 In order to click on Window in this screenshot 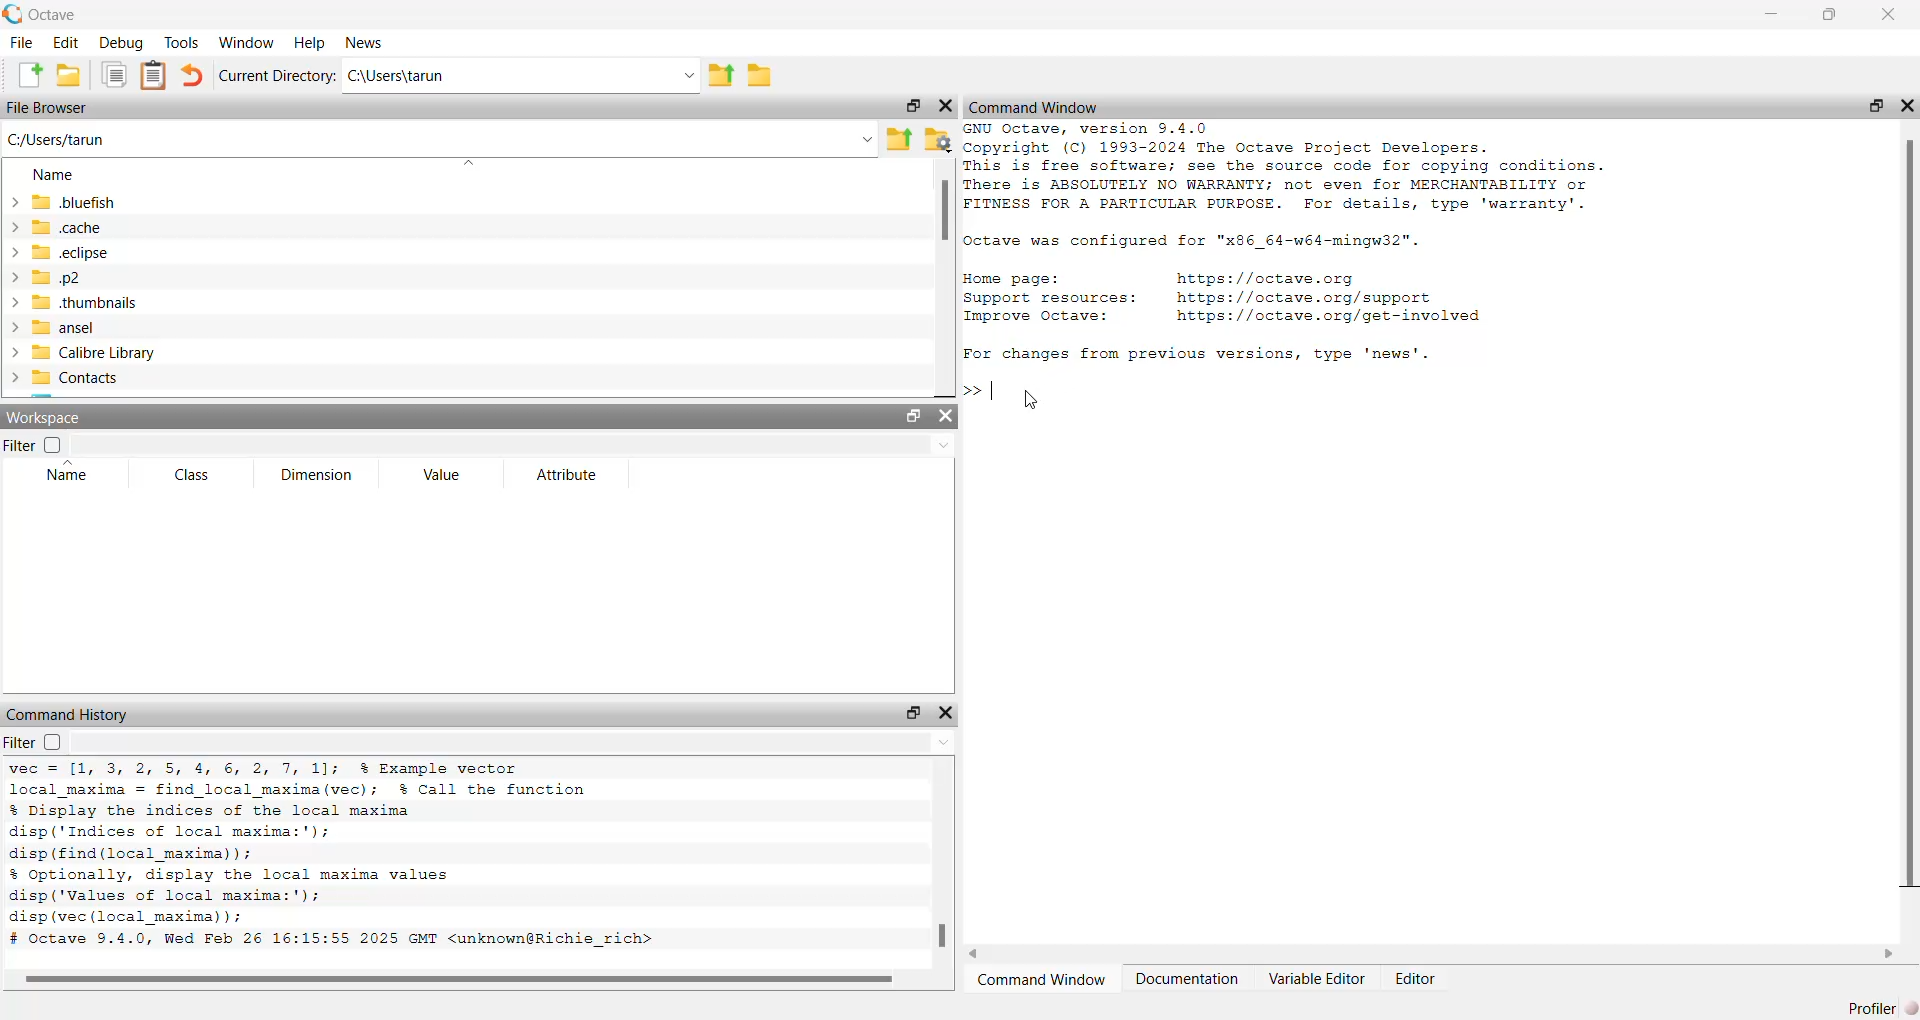, I will do `click(246, 42)`.